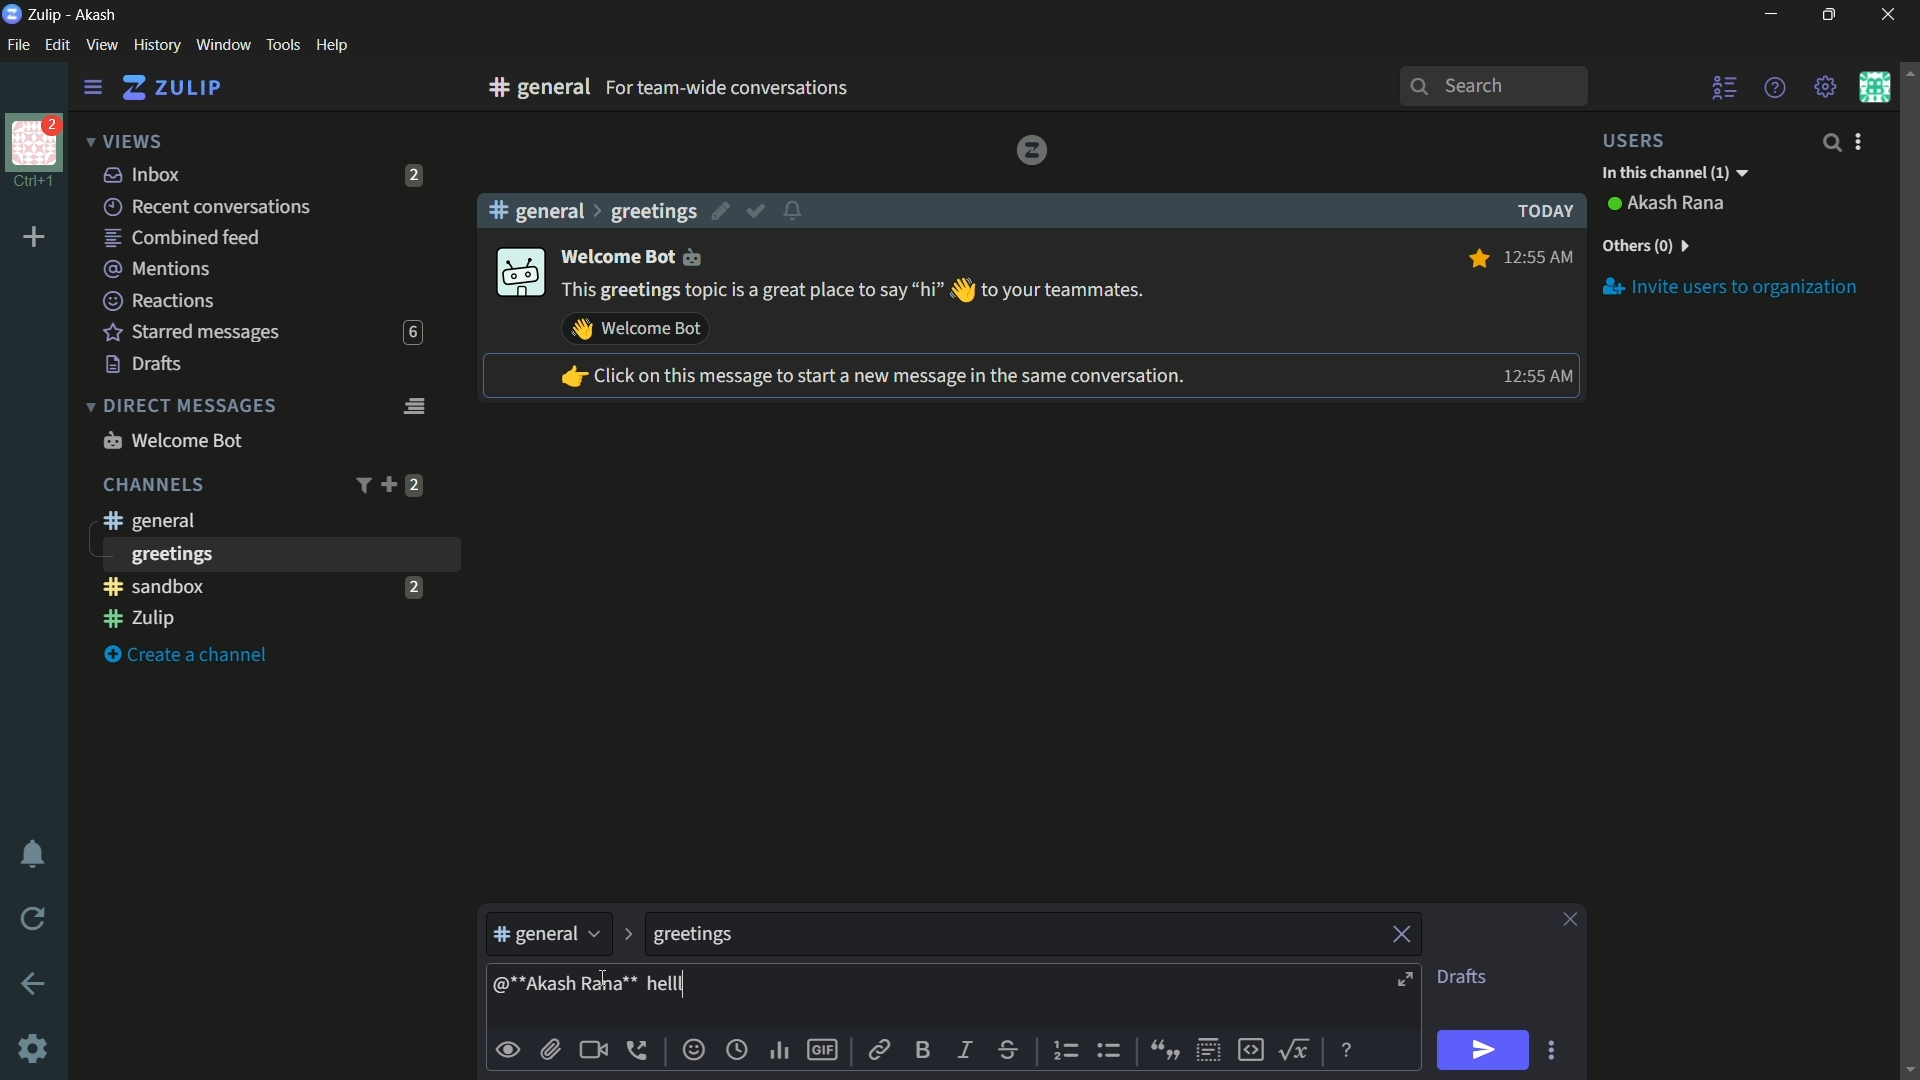 The width and height of the screenshot is (1920, 1080). I want to click on mark as resolved, so click(758, 212).